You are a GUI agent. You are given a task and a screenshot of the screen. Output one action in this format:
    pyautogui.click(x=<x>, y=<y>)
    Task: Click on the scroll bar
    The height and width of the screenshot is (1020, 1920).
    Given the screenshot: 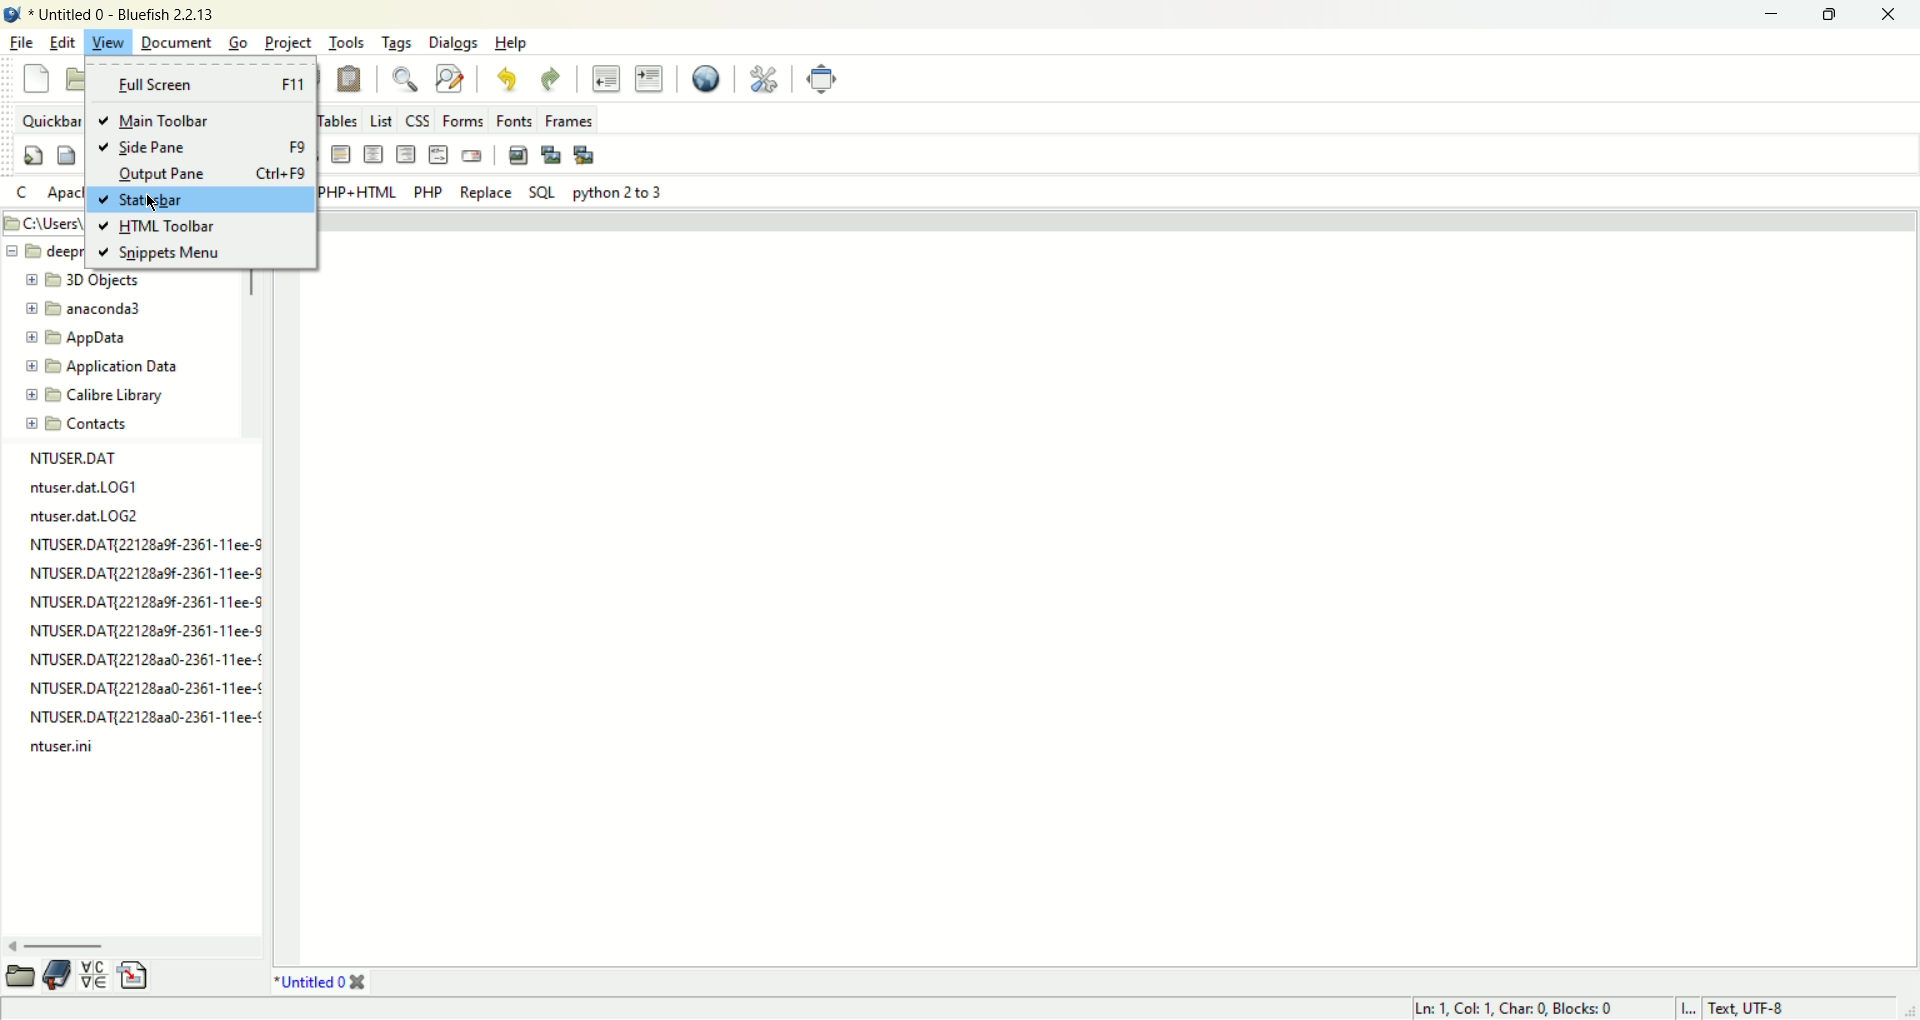 What is the action you would take?
    pyautogui.click(x=20, y=975)
    